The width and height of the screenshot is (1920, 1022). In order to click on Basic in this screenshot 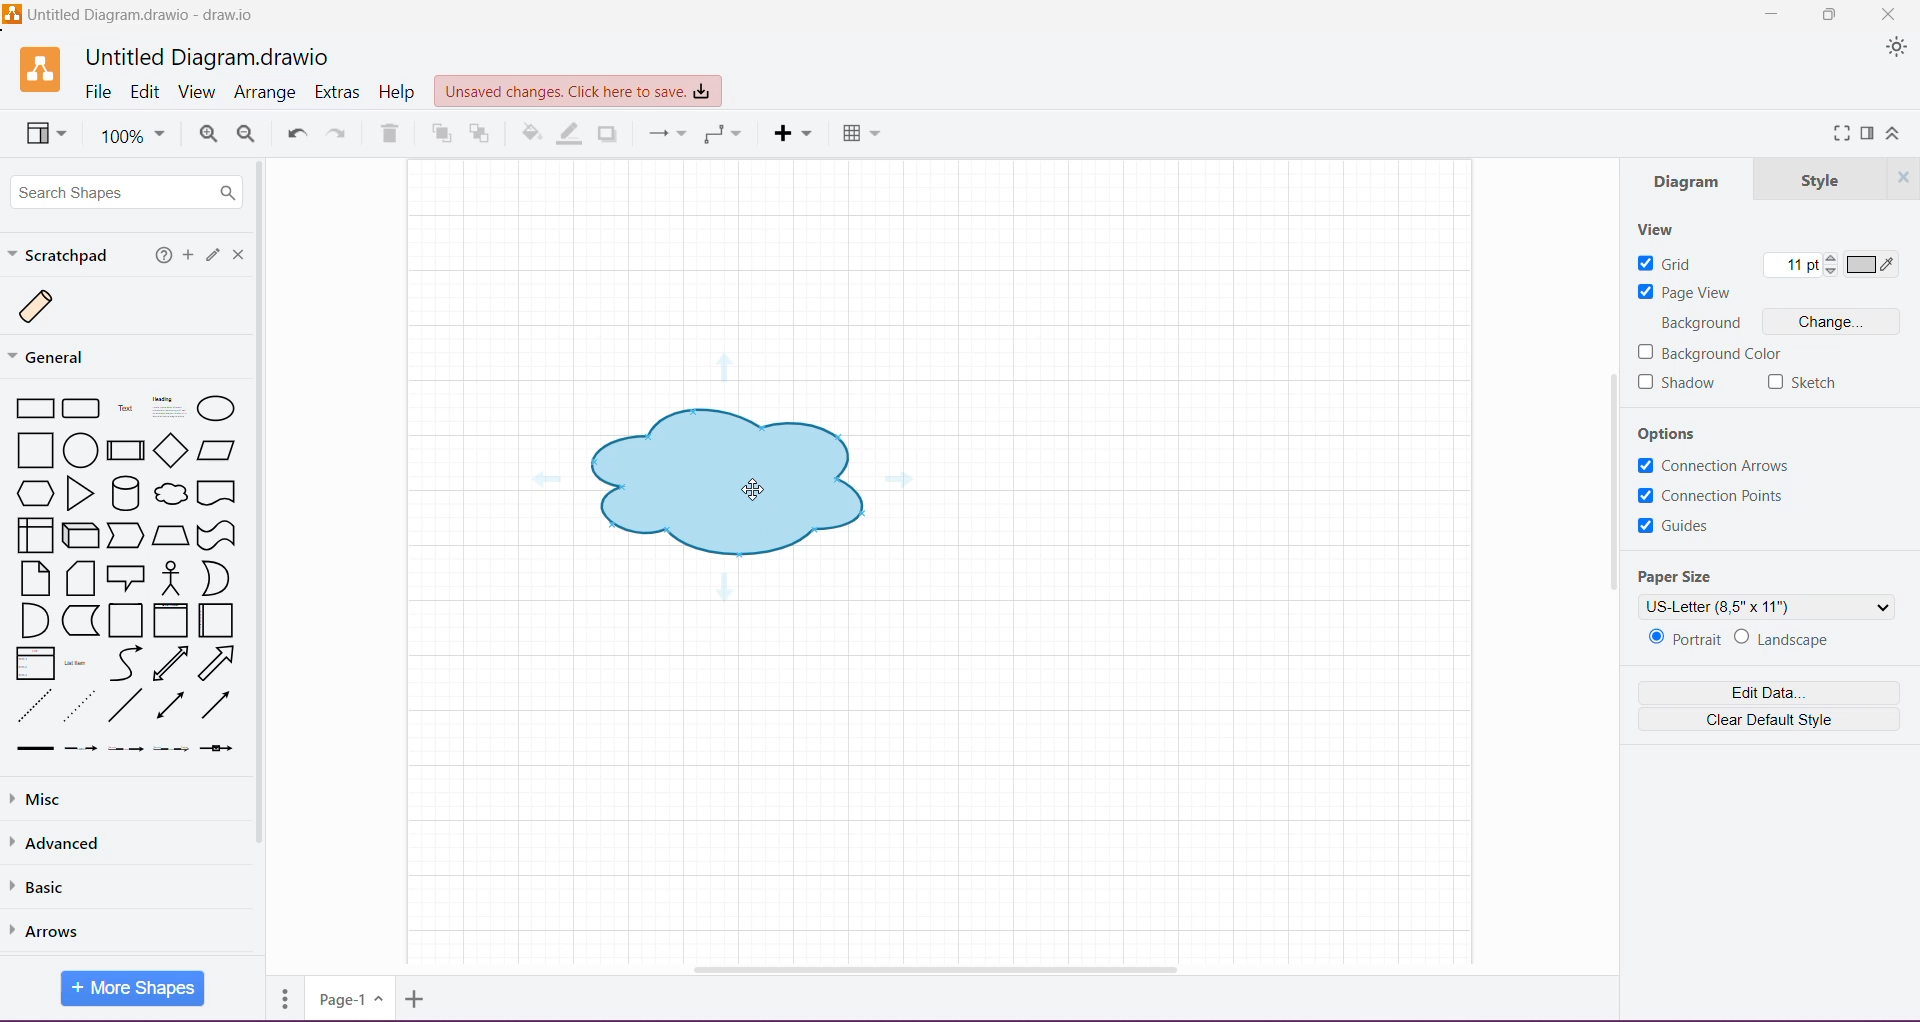, I will do `click(48, 888)`.